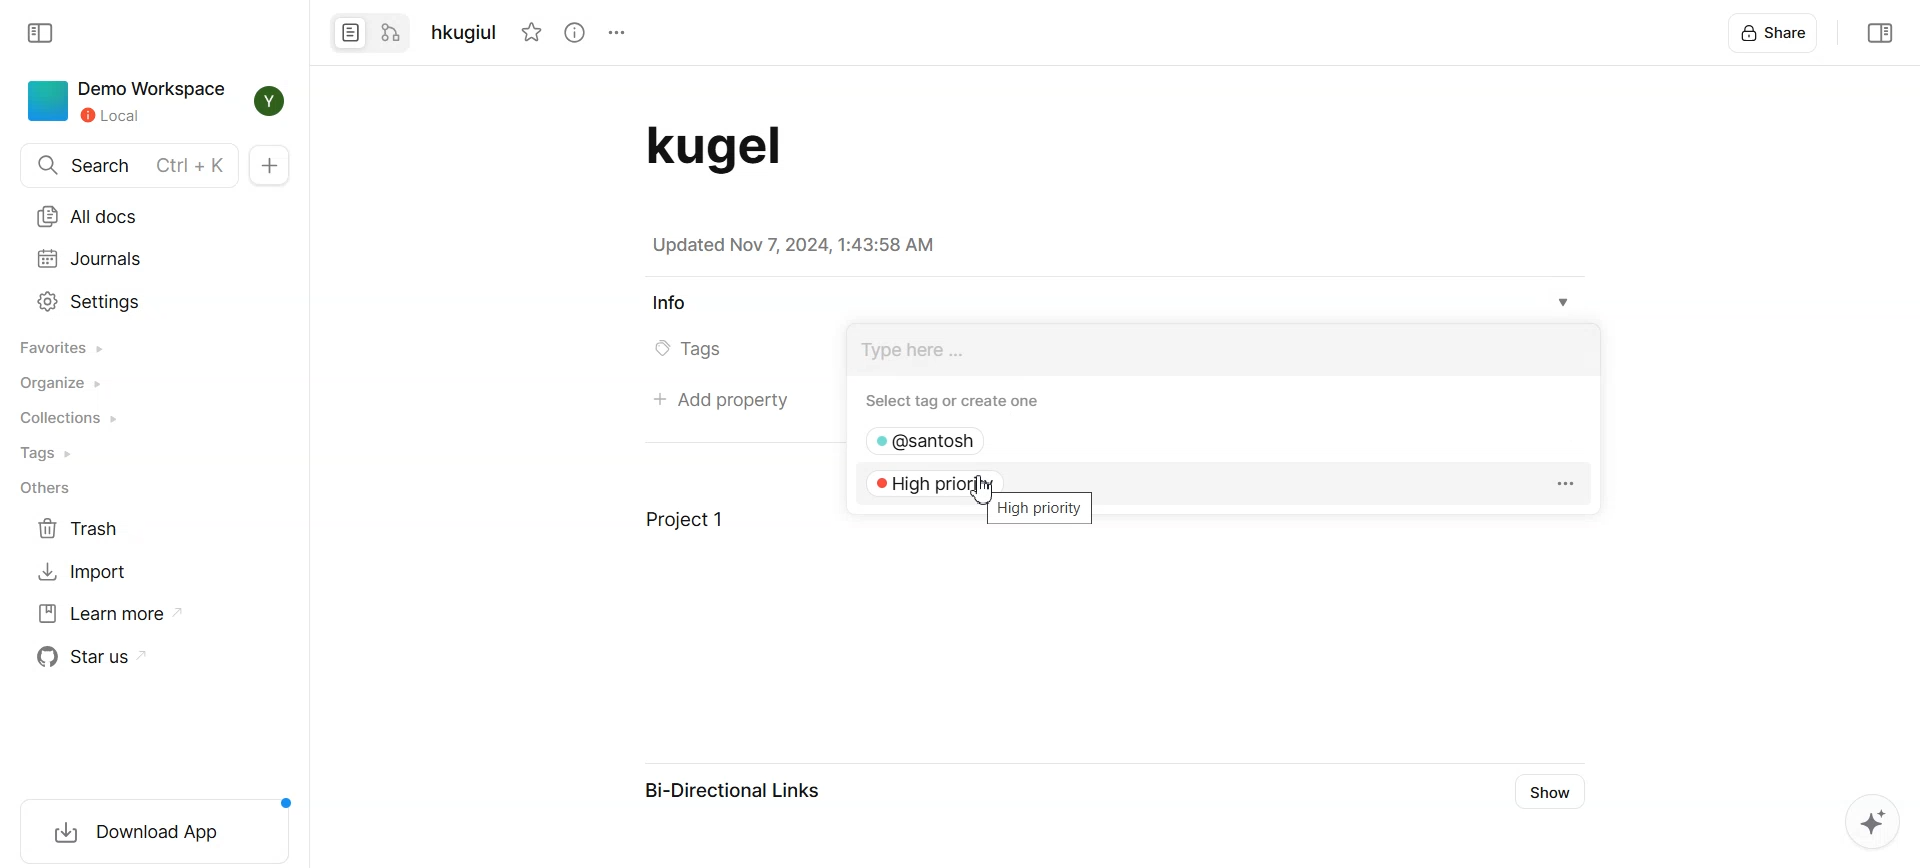 The height and width of the screenshot is (868, 1920). I want to click on Share, so click(1775, 33).